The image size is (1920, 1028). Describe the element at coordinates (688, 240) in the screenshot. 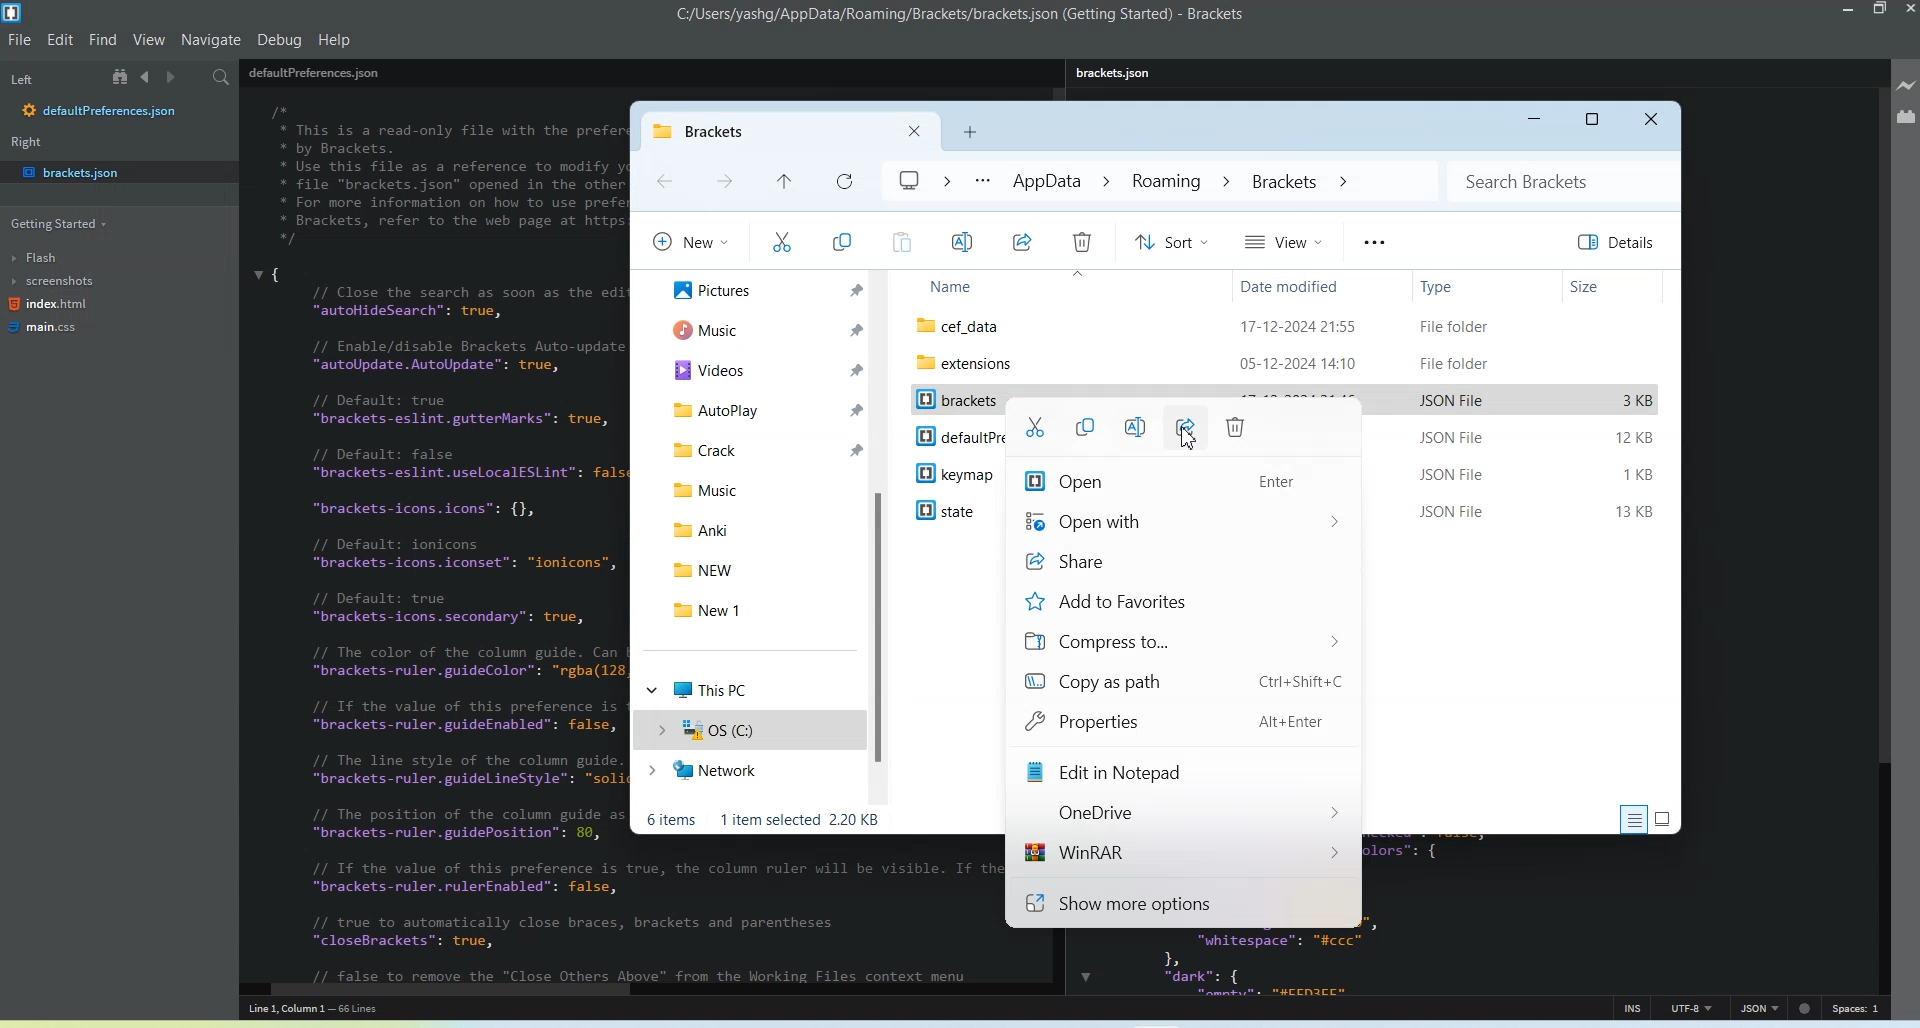

I see `New` at that location.